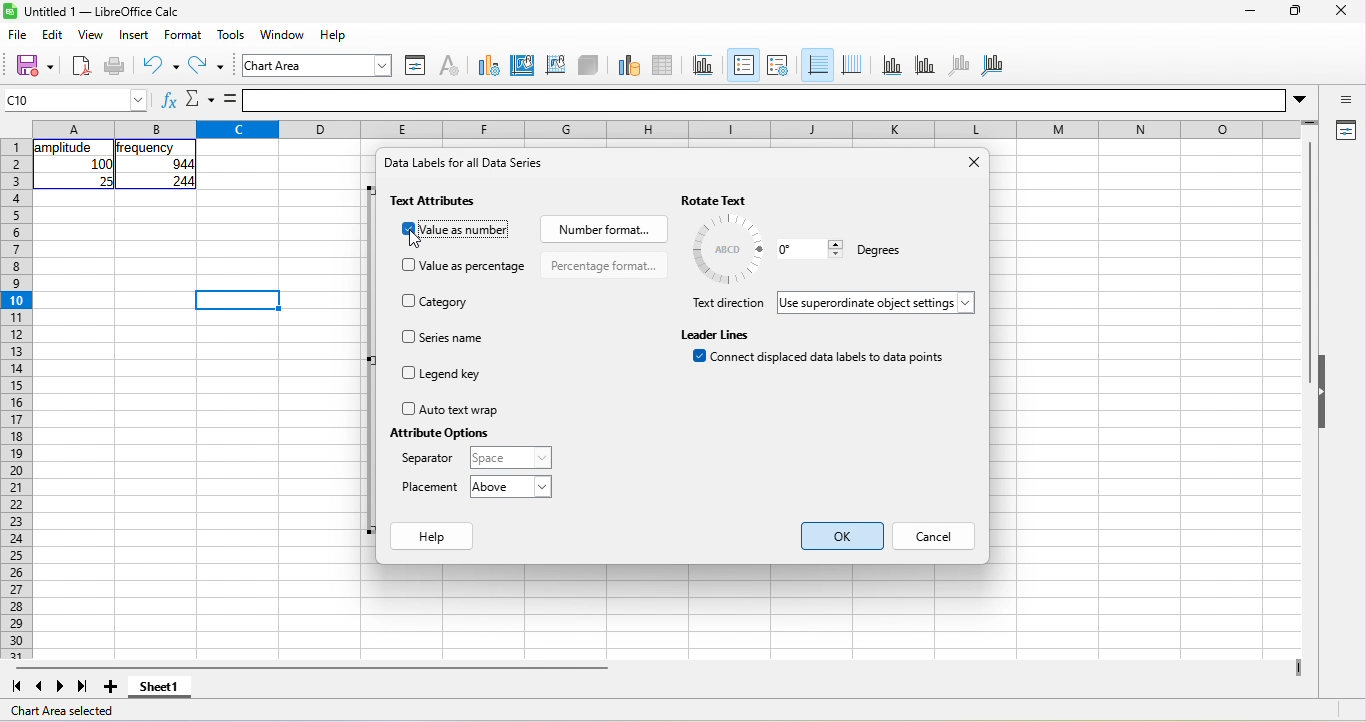 The width and height of the screenshot is (1366, 722). Describe the element at coordinates (450, 409) in the screenshot. I see `auto text wrap` at that location.